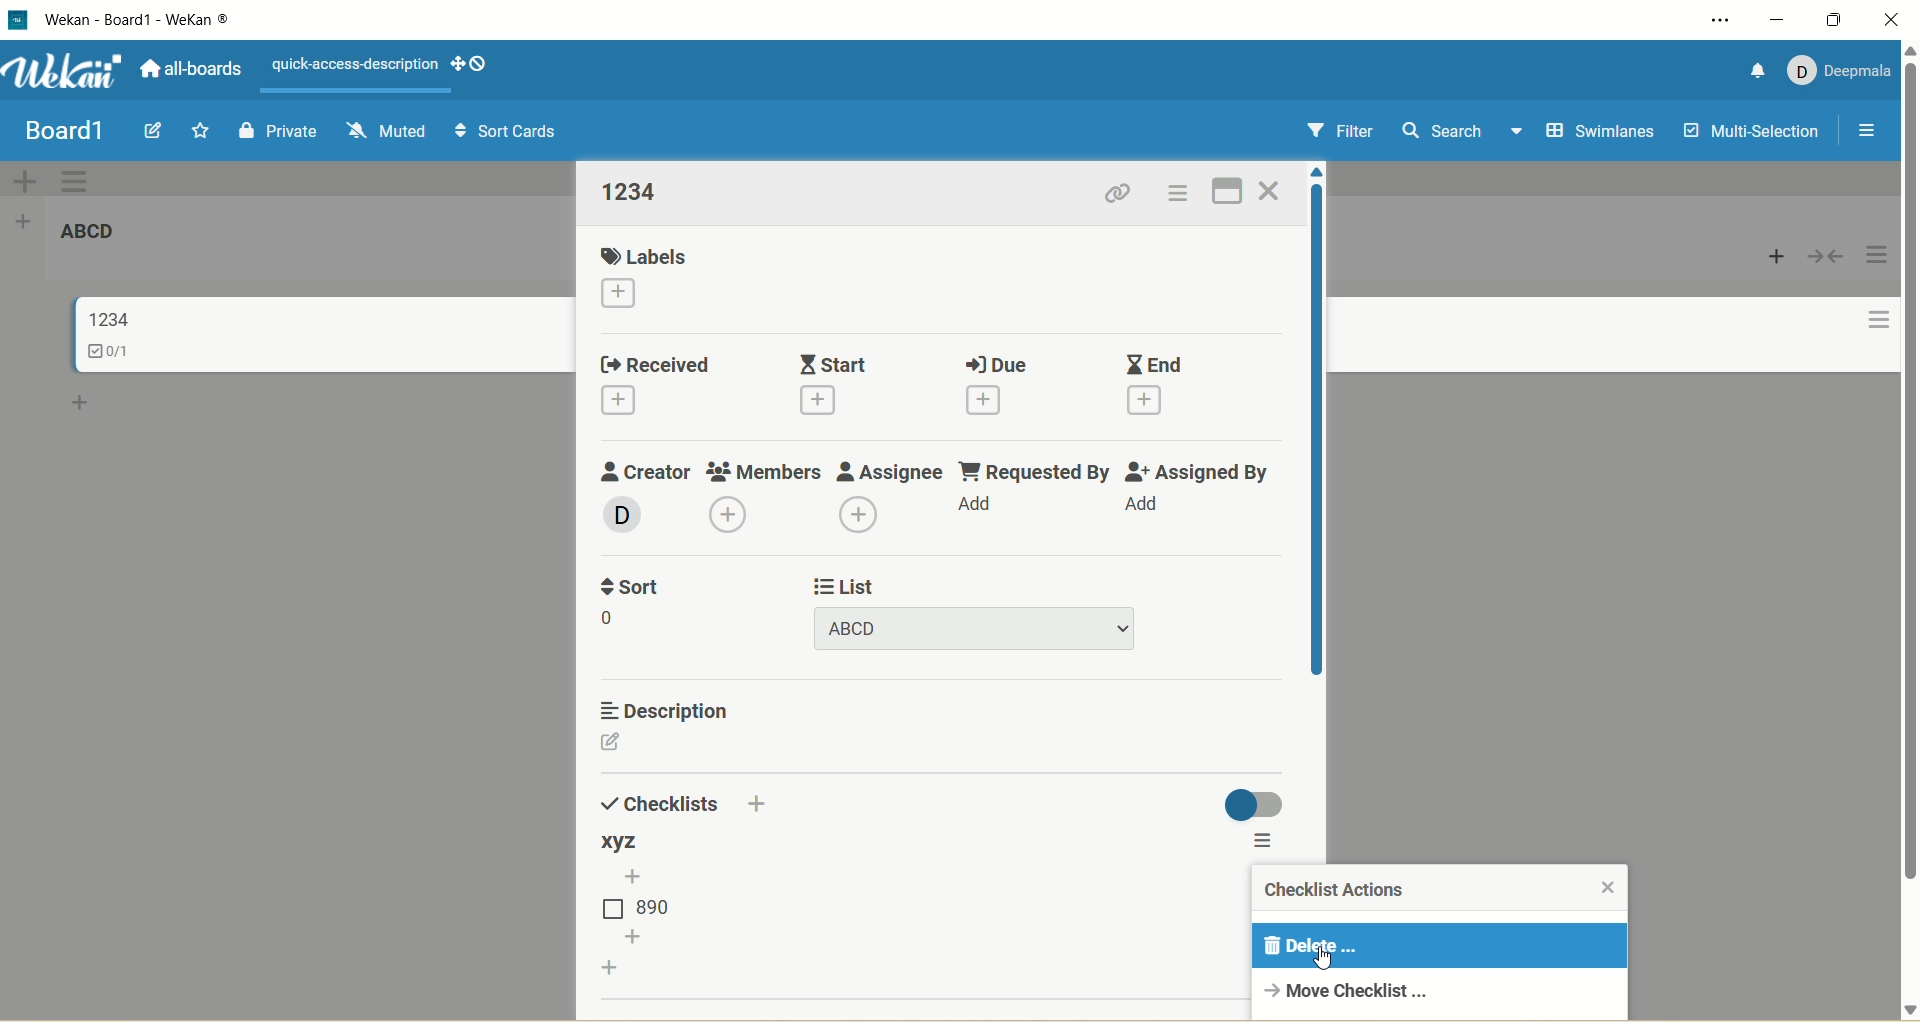 The width and height of the screenshot is (1920, 1022). What do you see at coordinates (1335, 894) in the screenshot?
I see `checklist actions` at bounding box center [1335, 894].